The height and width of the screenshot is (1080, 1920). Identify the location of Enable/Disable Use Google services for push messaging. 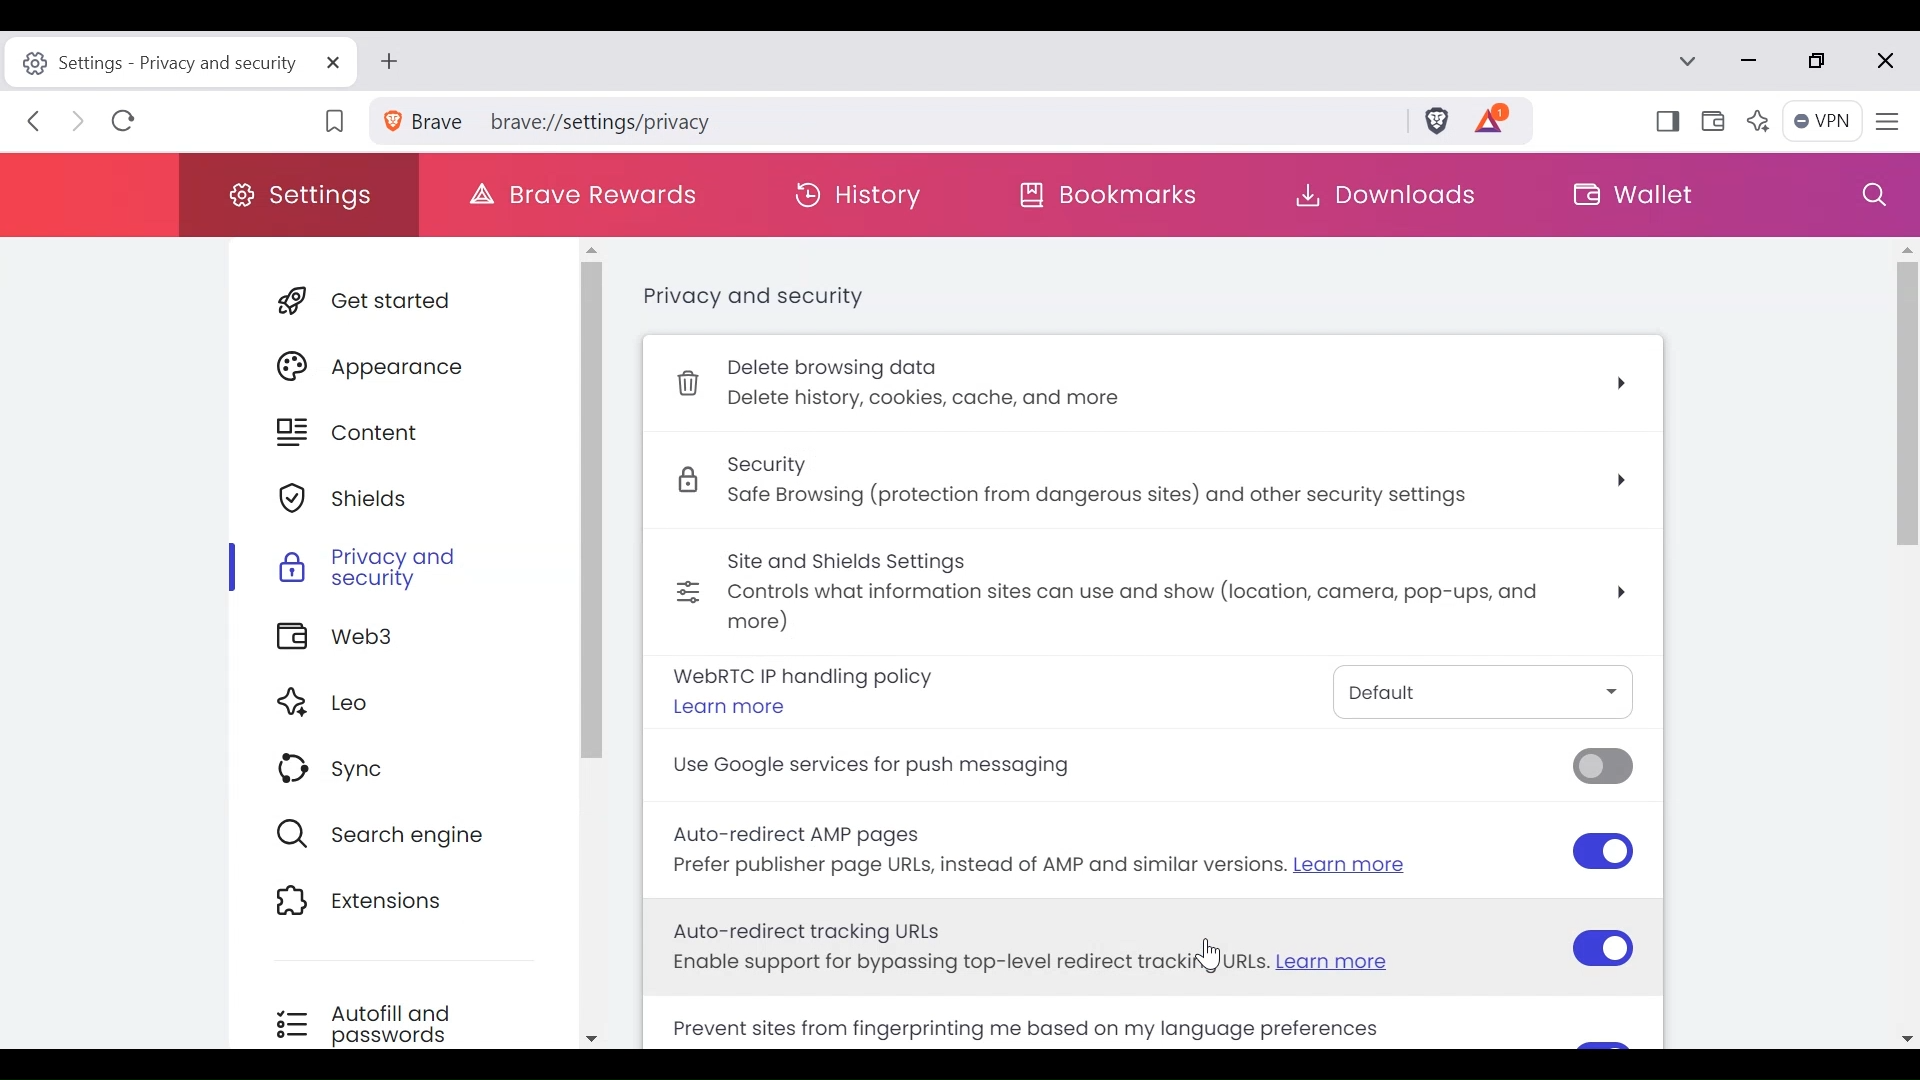
(1144, 771).